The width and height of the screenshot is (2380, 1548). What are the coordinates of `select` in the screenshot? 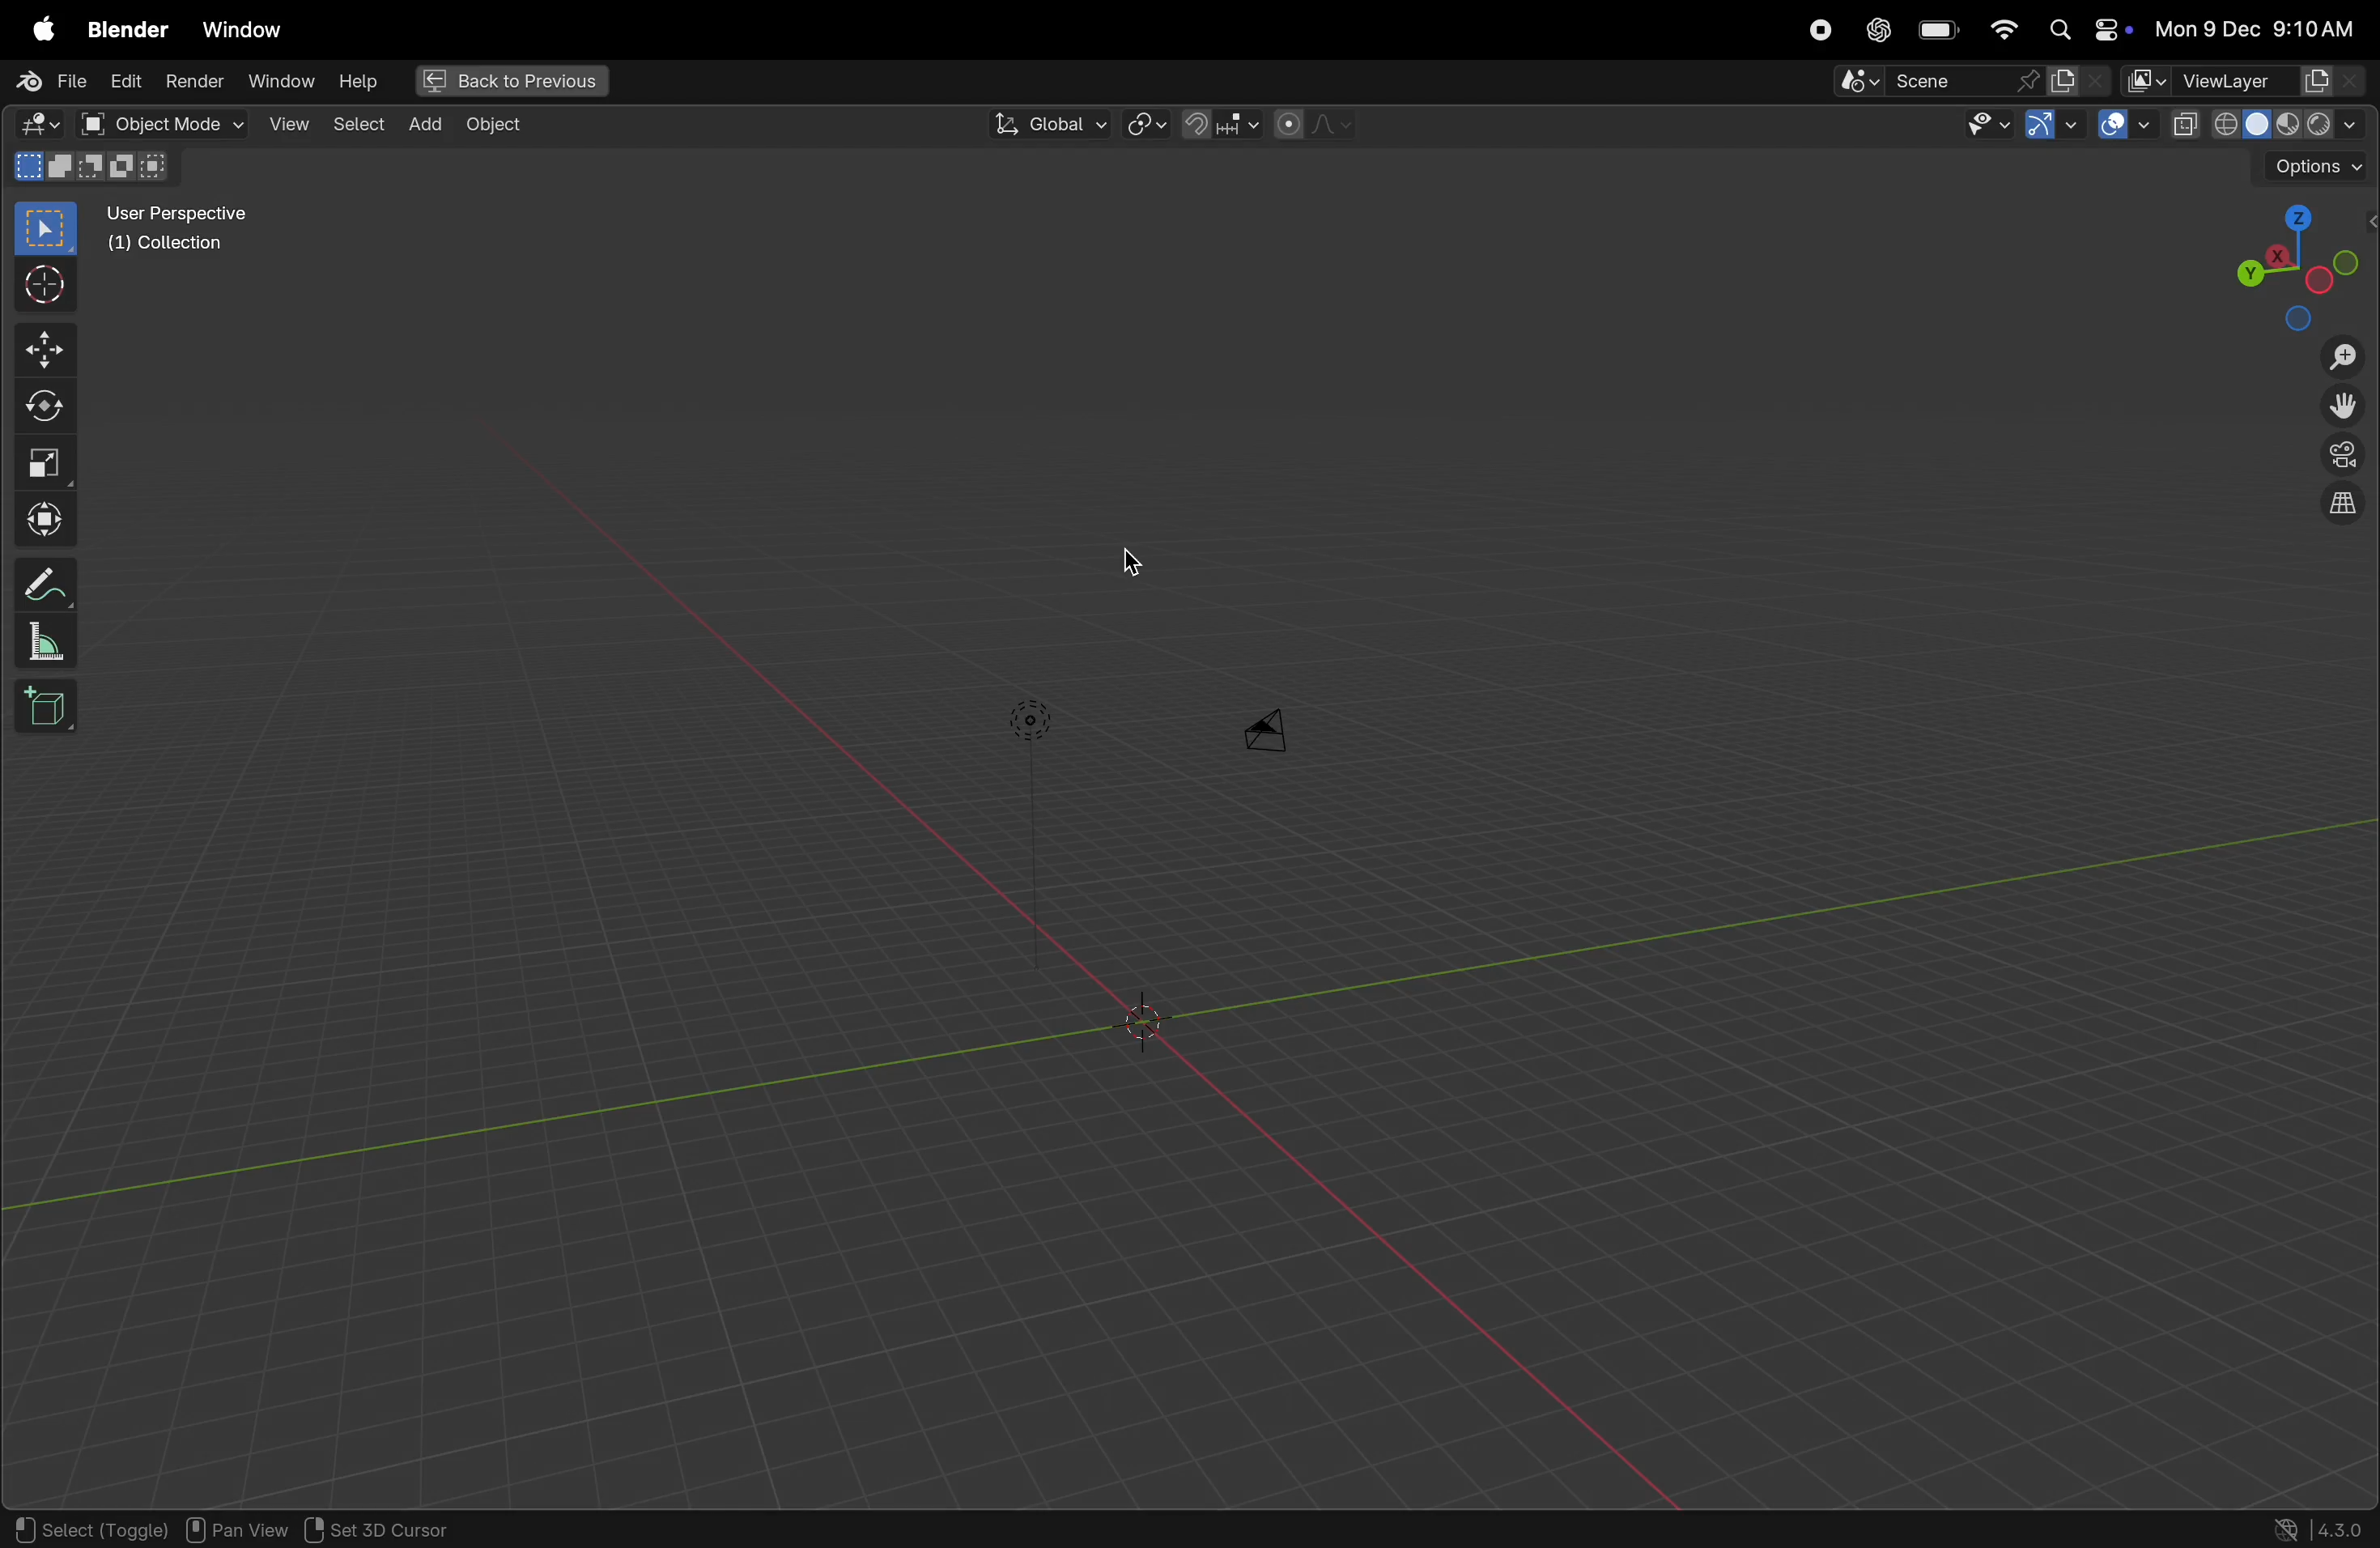 It's located at (356, 121).